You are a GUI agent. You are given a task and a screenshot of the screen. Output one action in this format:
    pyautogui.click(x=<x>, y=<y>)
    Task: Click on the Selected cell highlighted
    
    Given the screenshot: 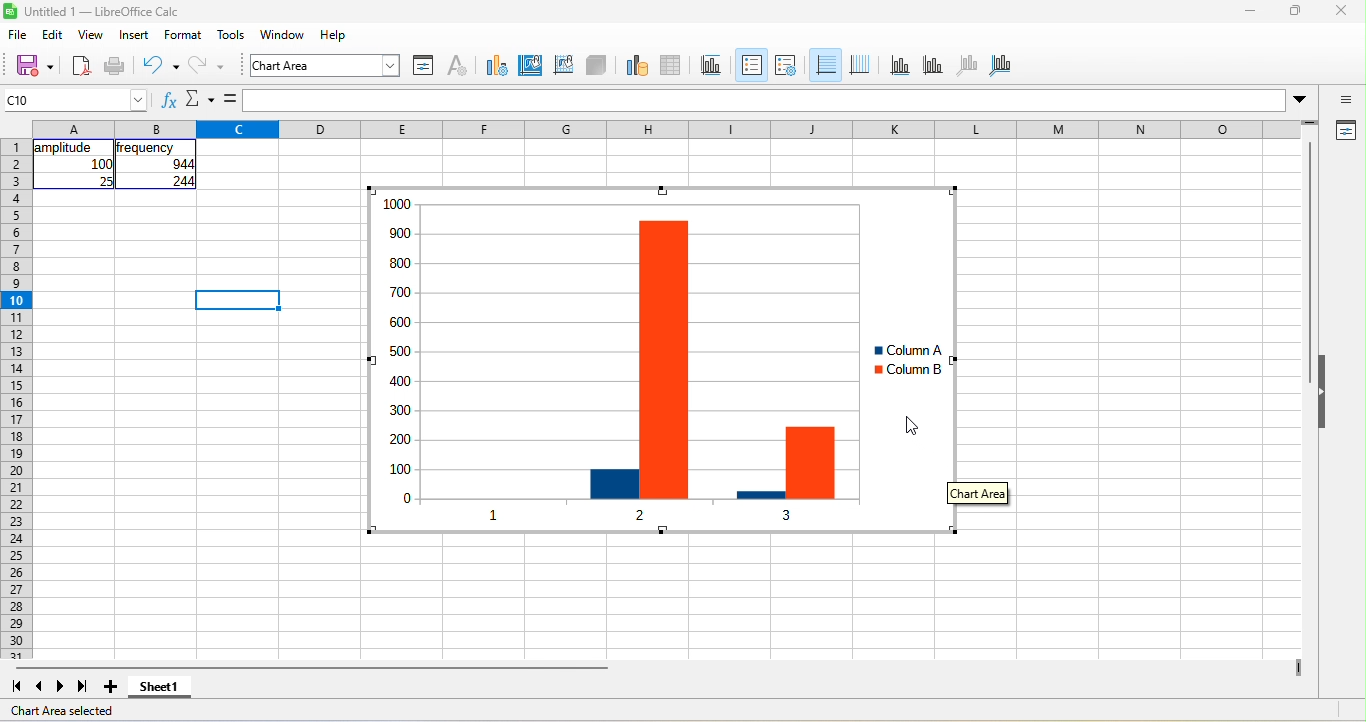 What is the action you would take?
    pyautogui.click(x=237, y=300)
    